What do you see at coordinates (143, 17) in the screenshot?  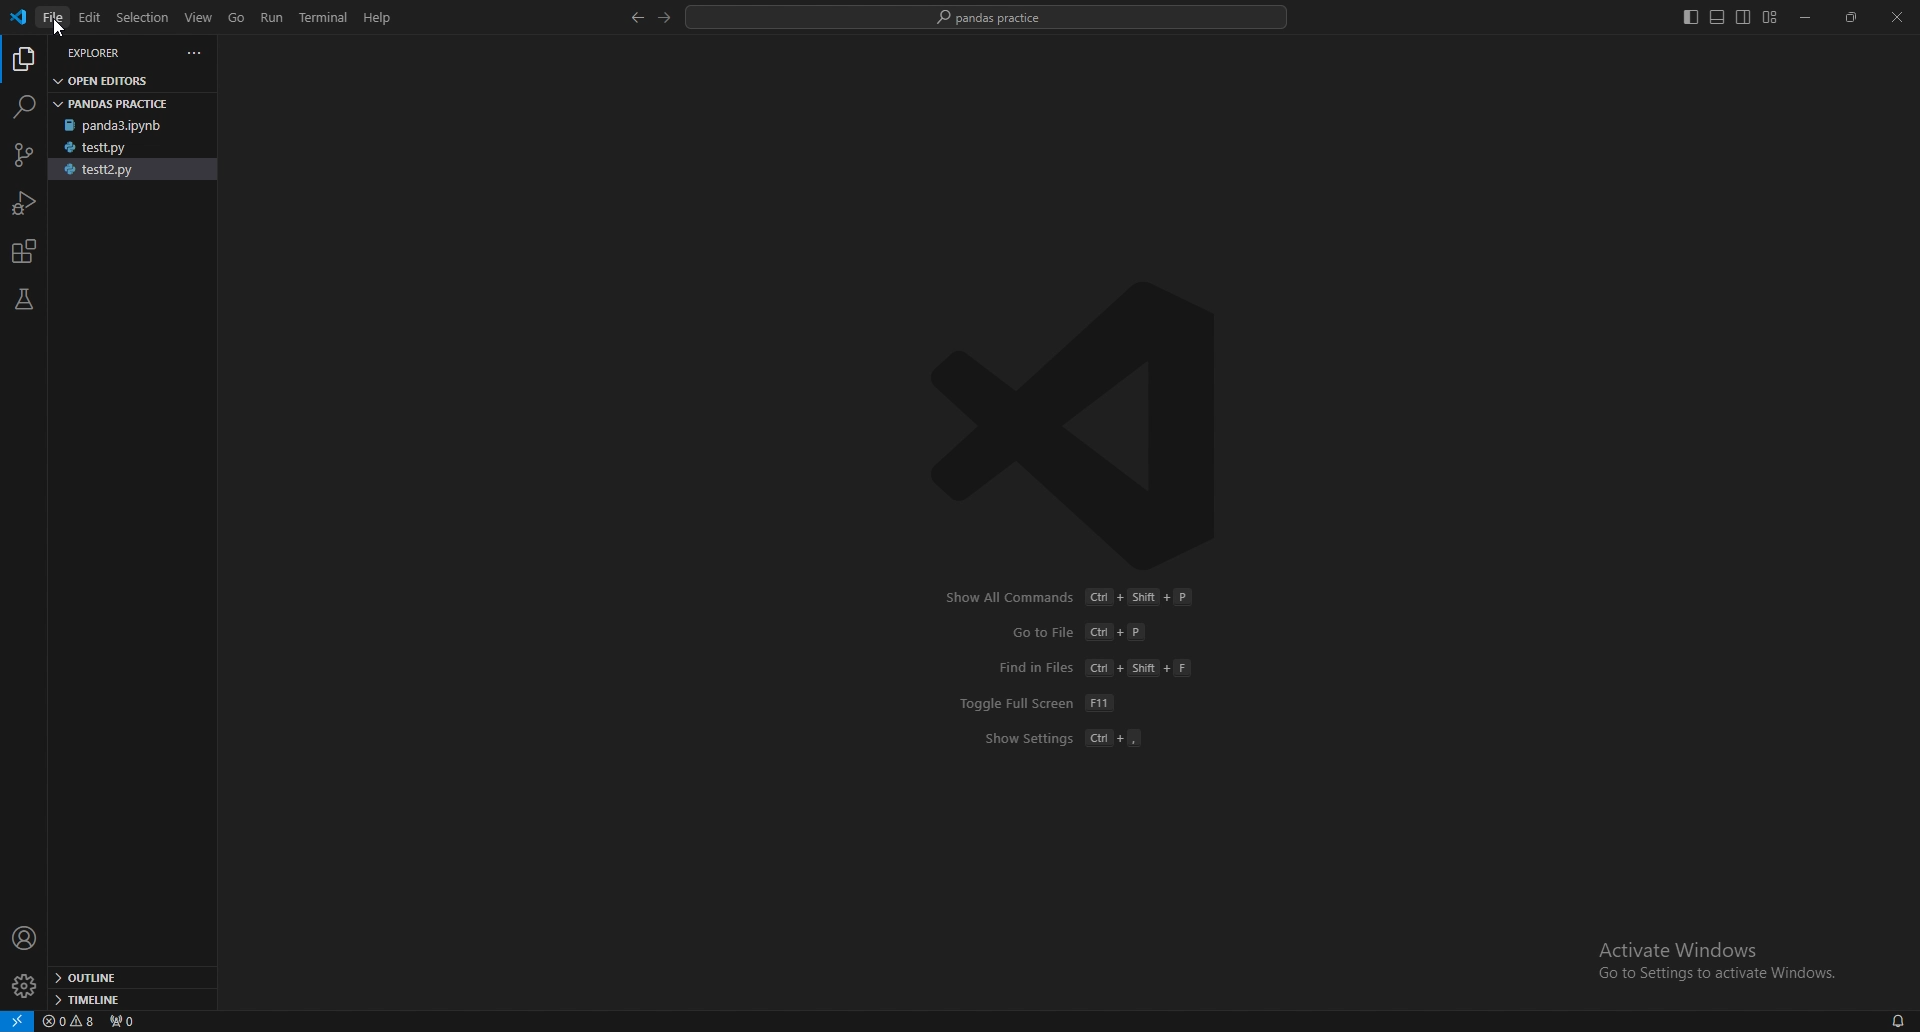 I see `selection` at bounding box center [143, 17].